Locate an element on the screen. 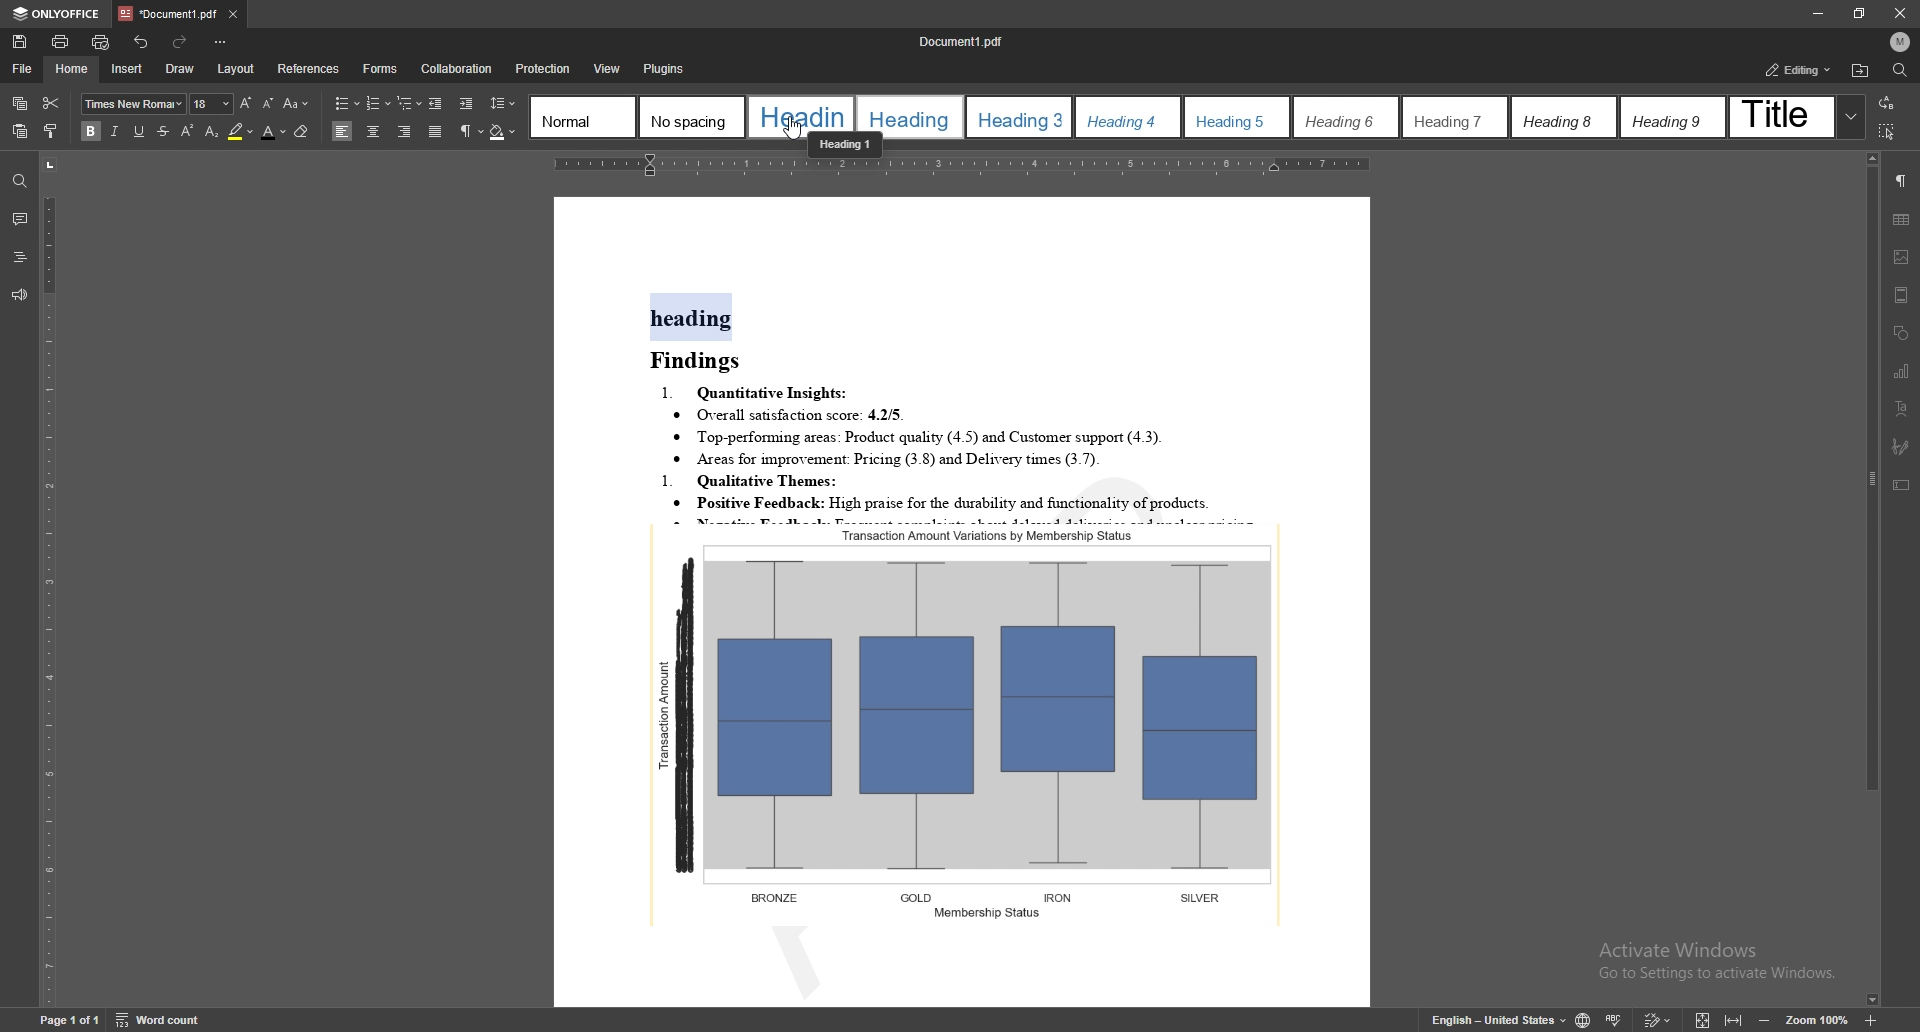  draw is located at coordinates (179, 67).